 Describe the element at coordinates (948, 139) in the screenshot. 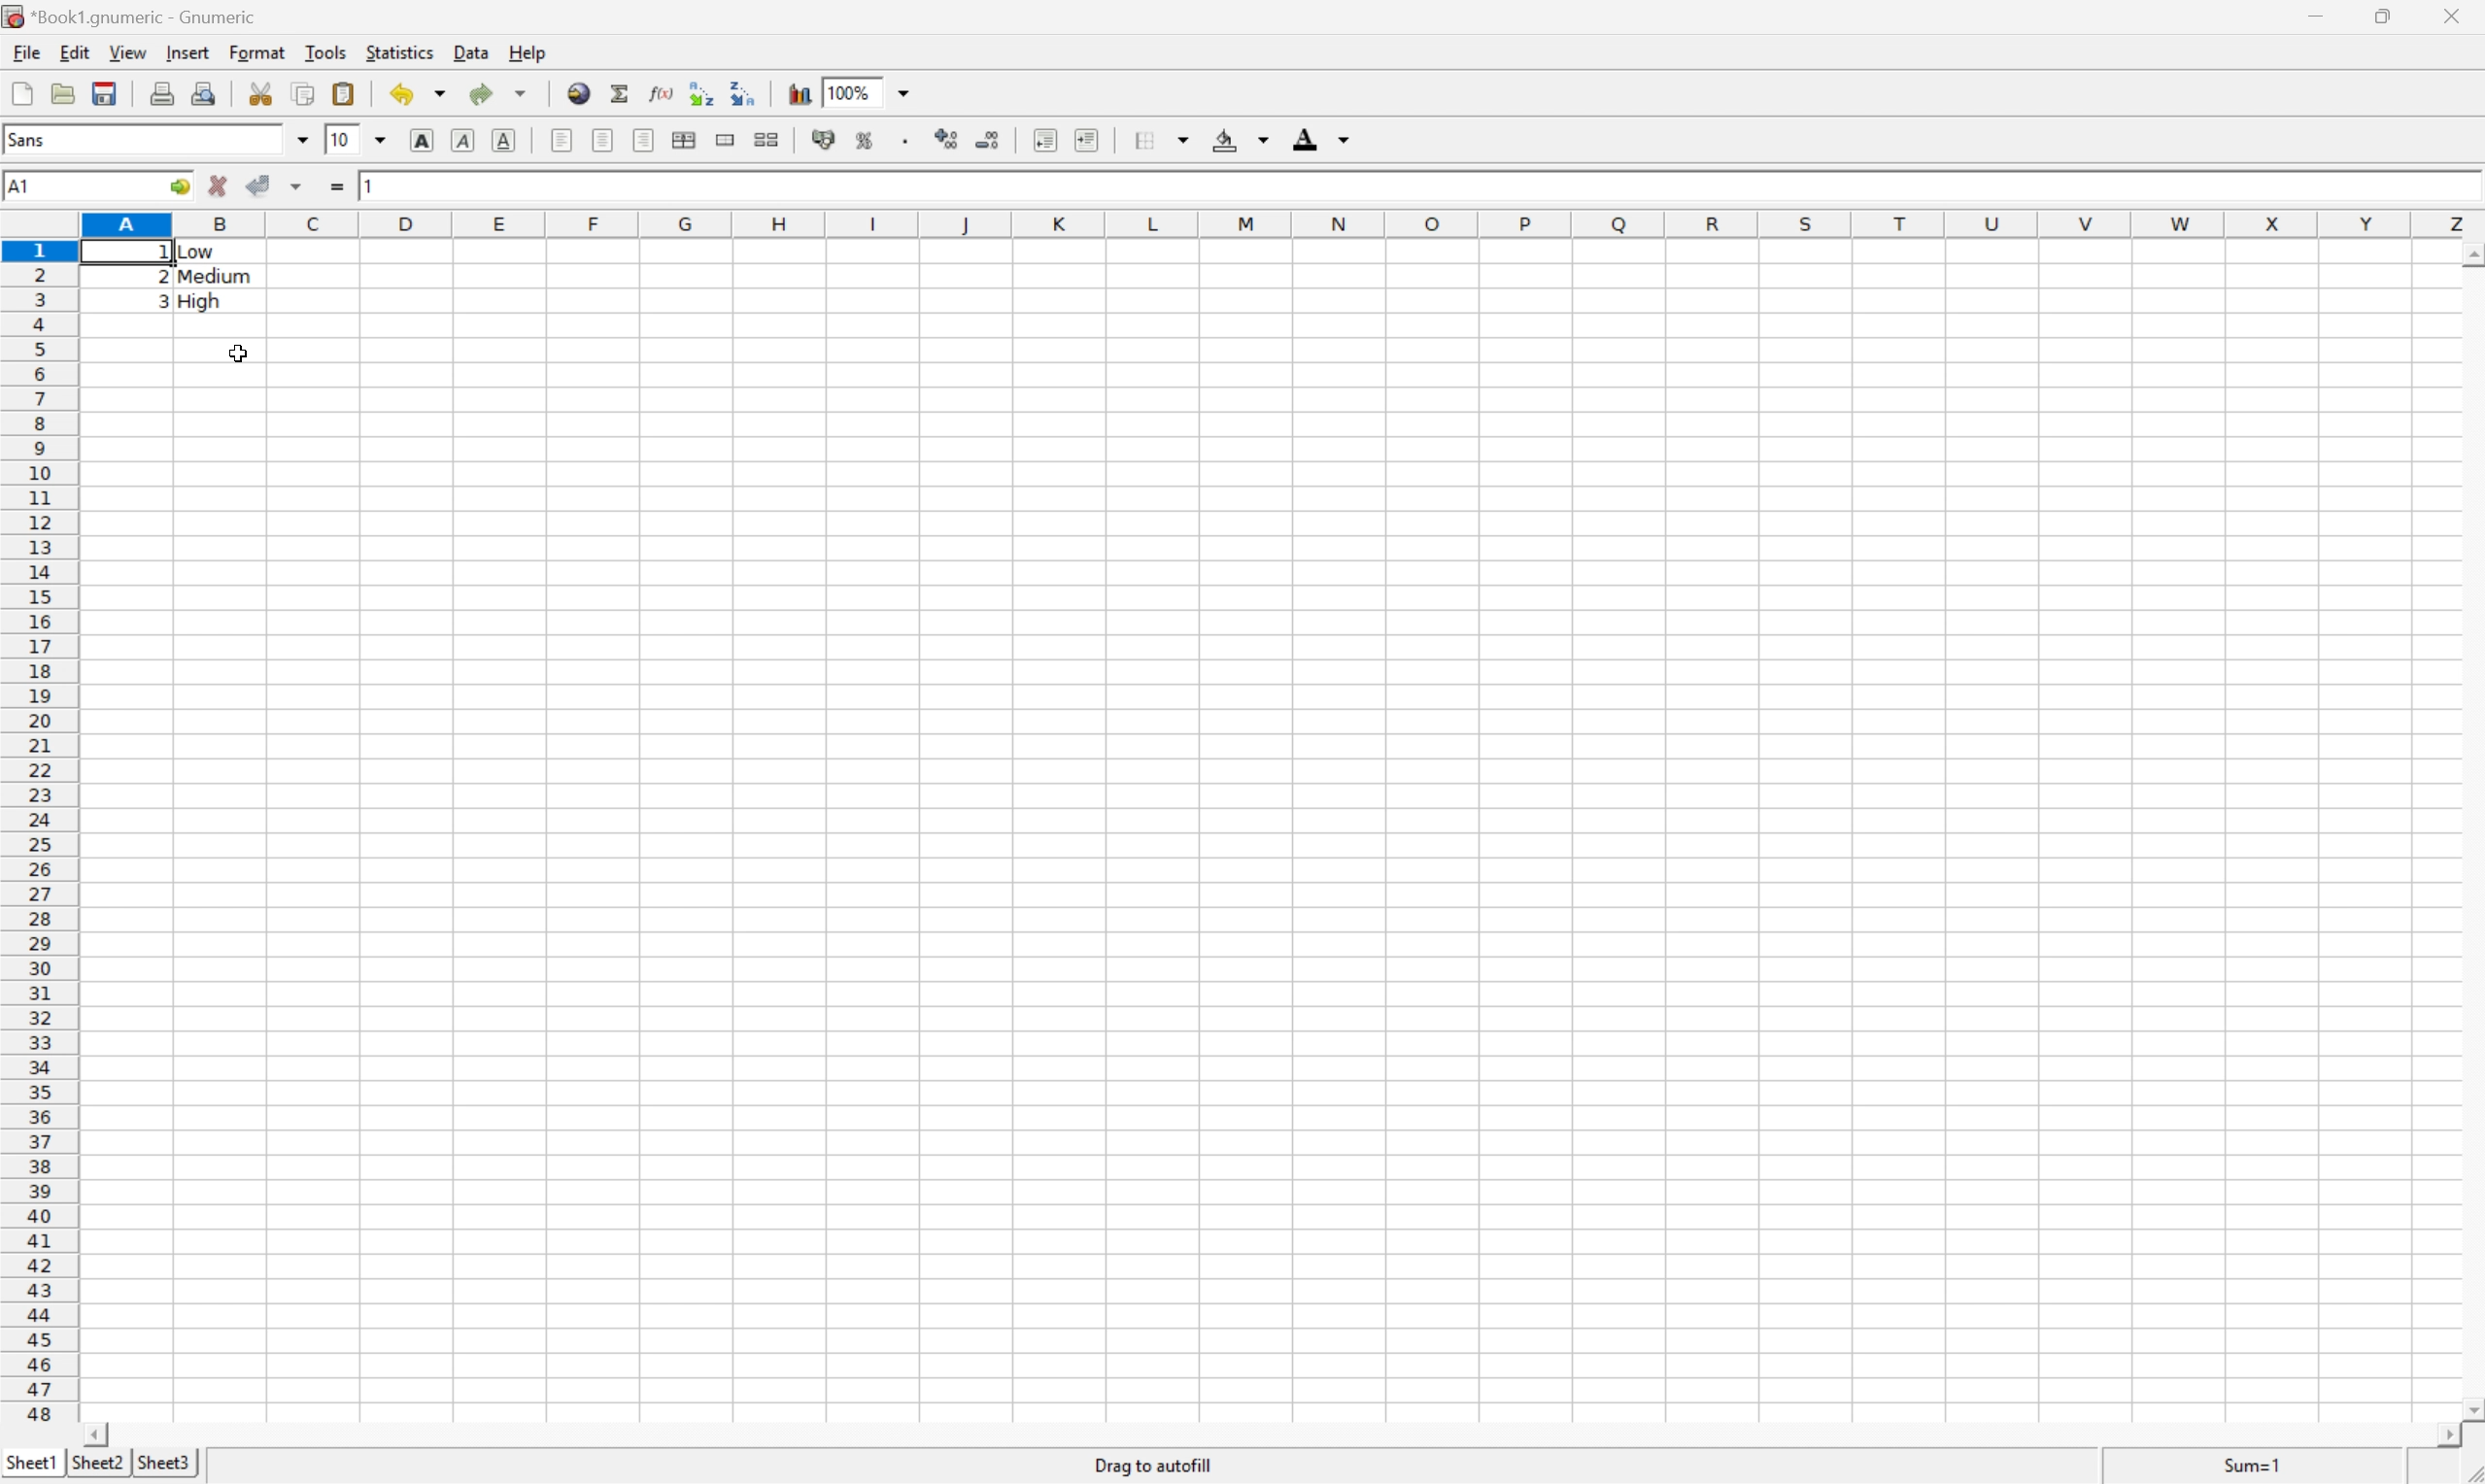

I see `Increase the number of Decimals displayed` at that location.